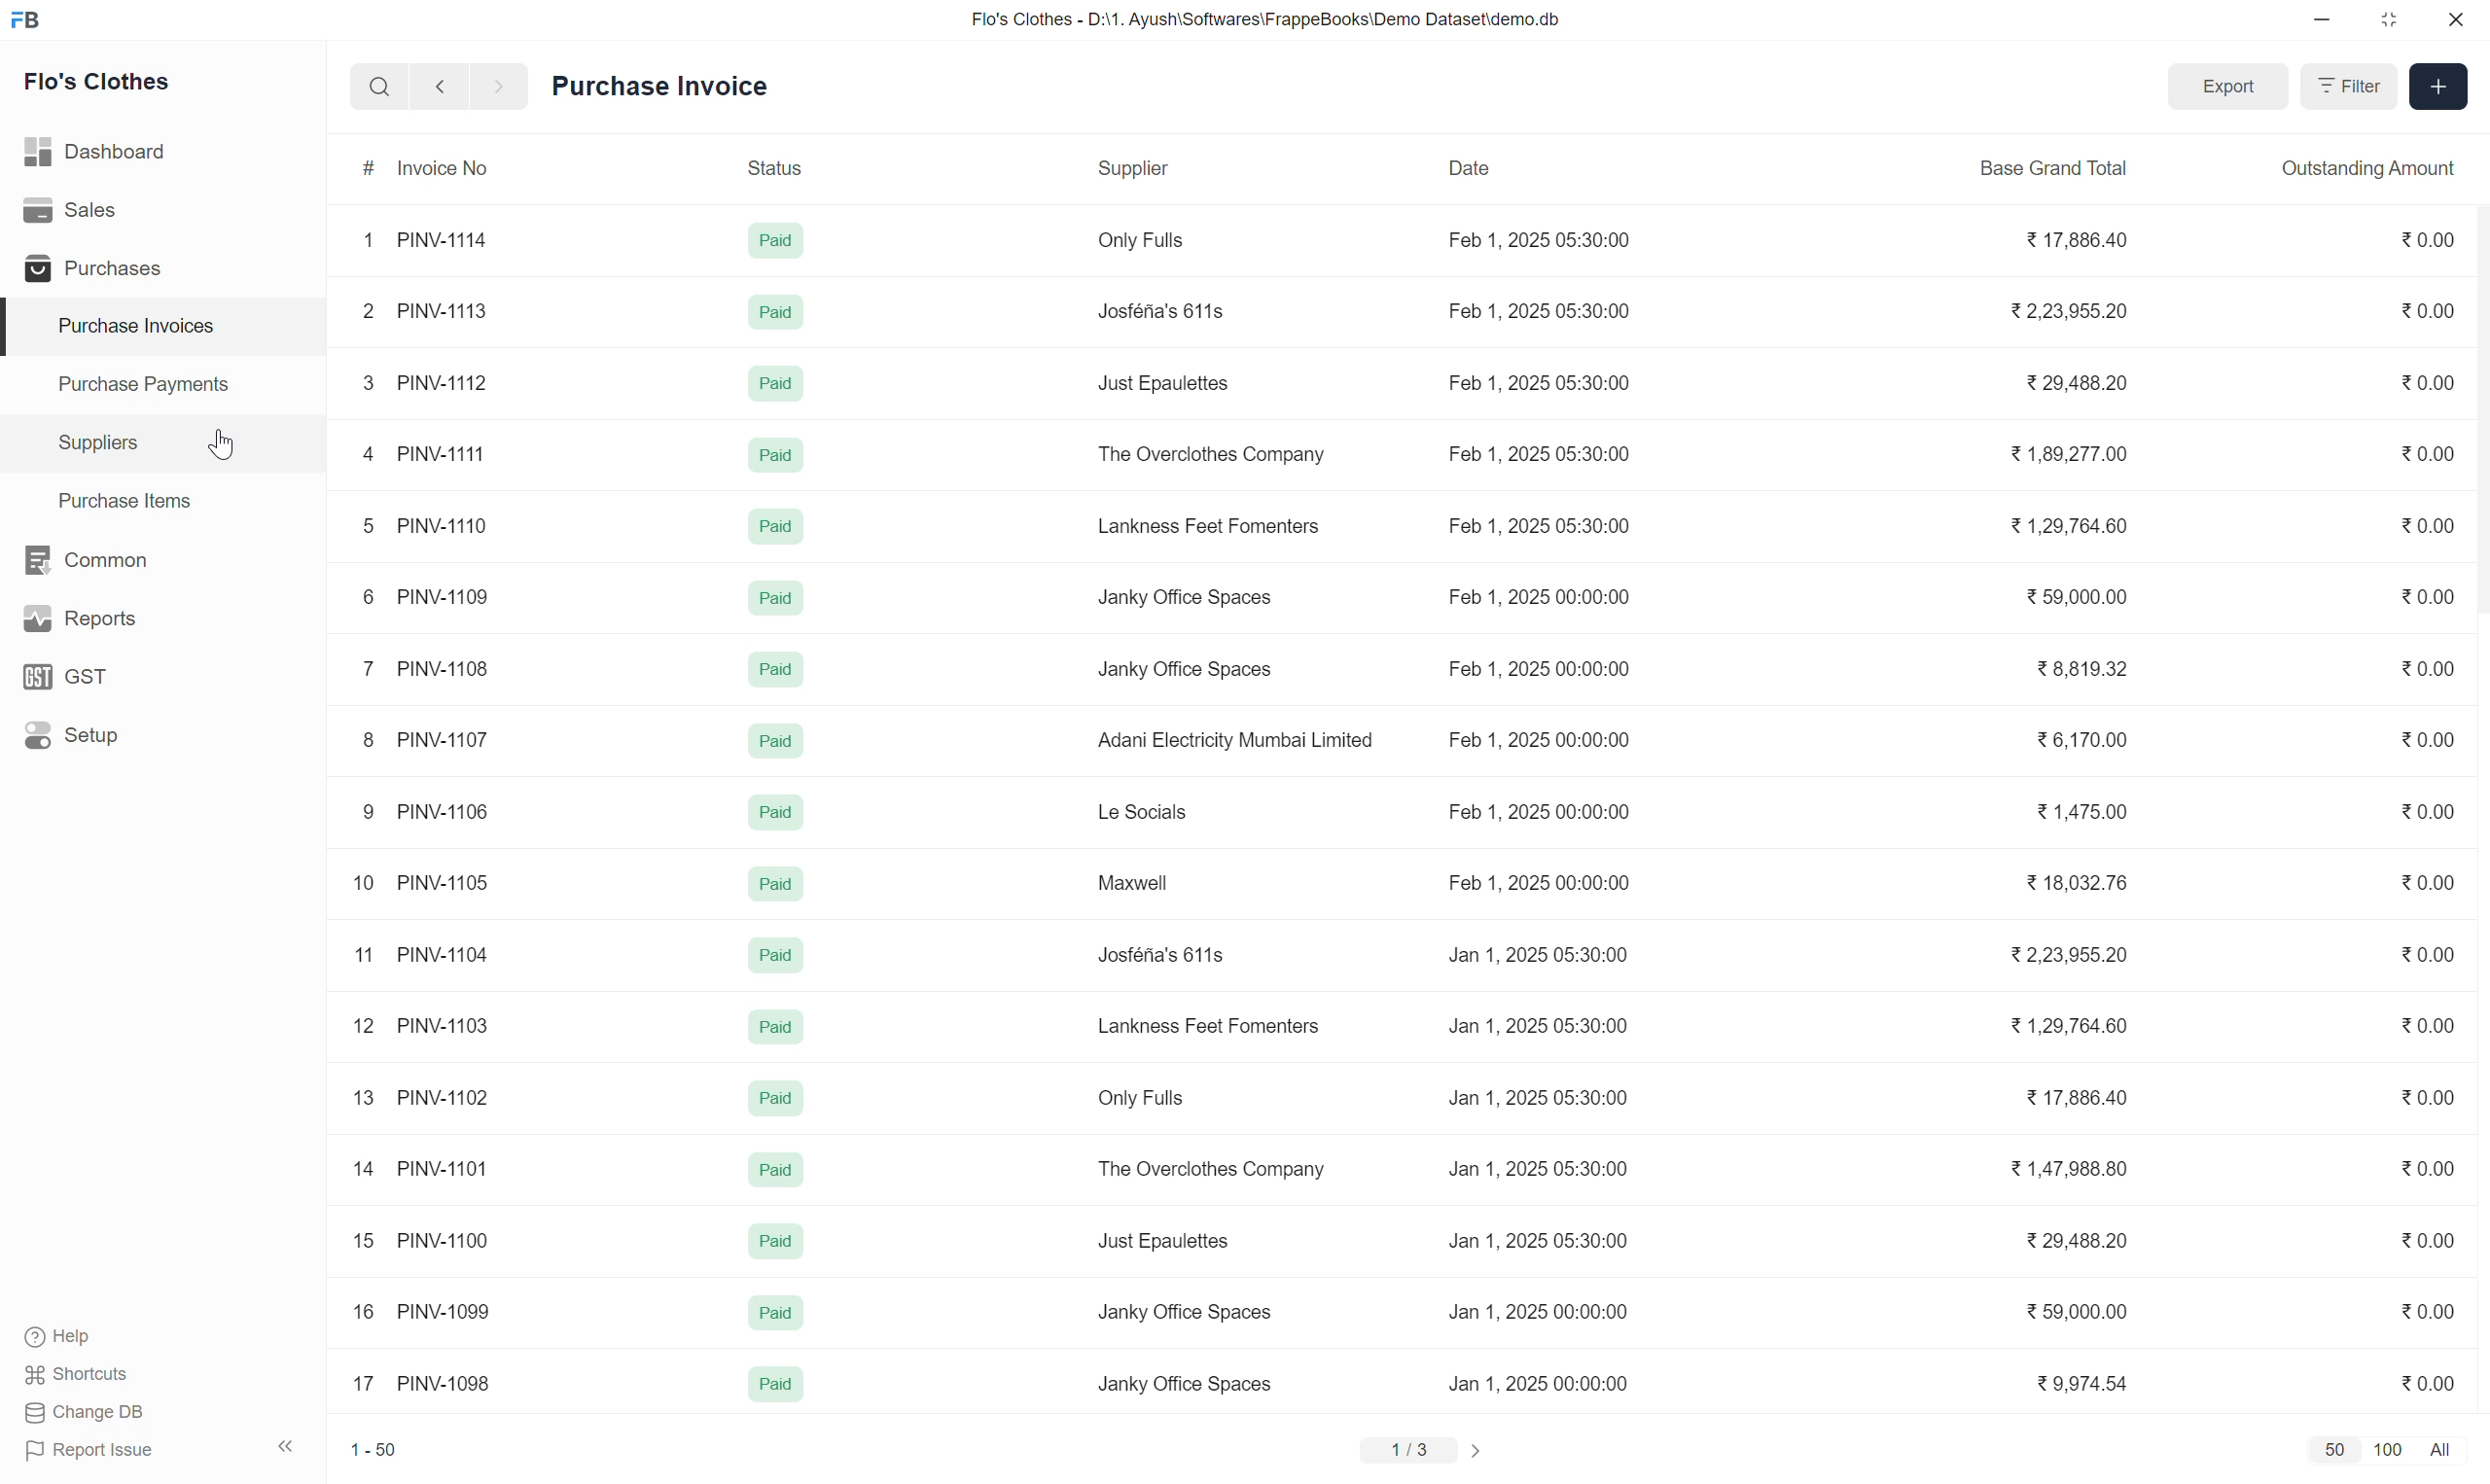  Describe the element at coordinates (489, 169) in the screenshot. I see `# Invoice No` at that location.